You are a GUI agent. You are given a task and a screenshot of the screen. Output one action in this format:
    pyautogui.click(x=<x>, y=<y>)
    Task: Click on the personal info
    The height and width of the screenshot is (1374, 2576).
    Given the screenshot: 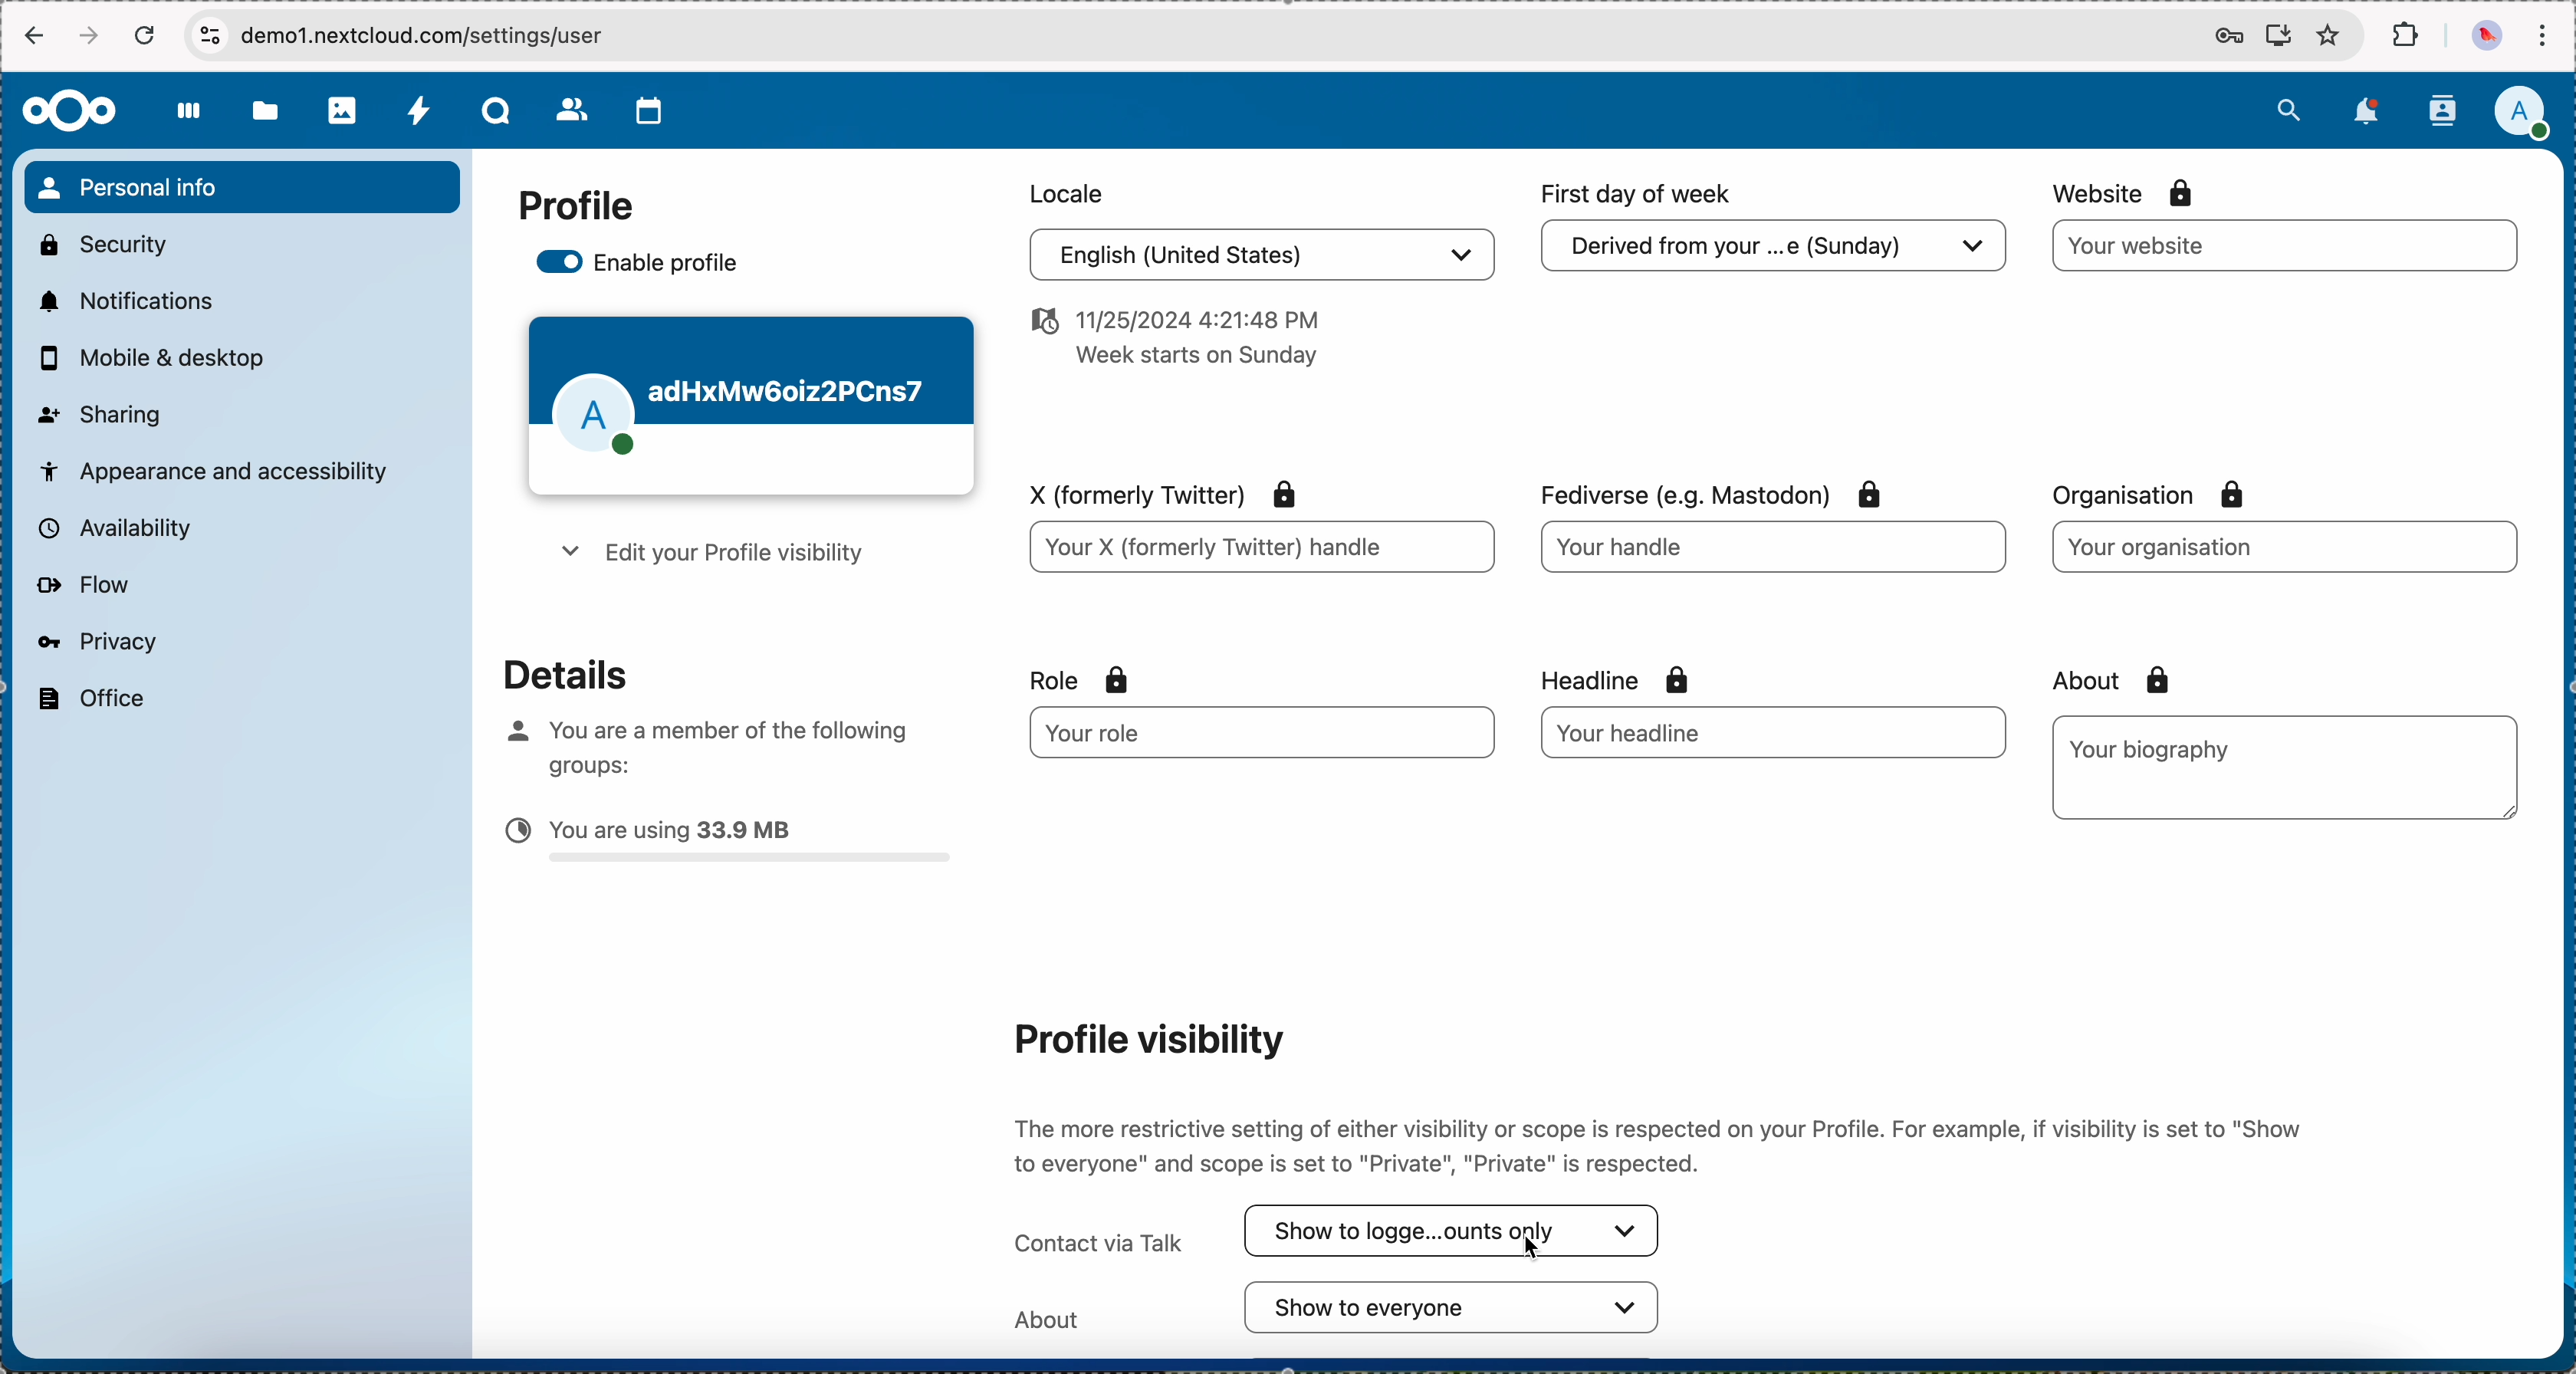 What is the action you would take?
    pyautogui.click(x=241, y=187)
    